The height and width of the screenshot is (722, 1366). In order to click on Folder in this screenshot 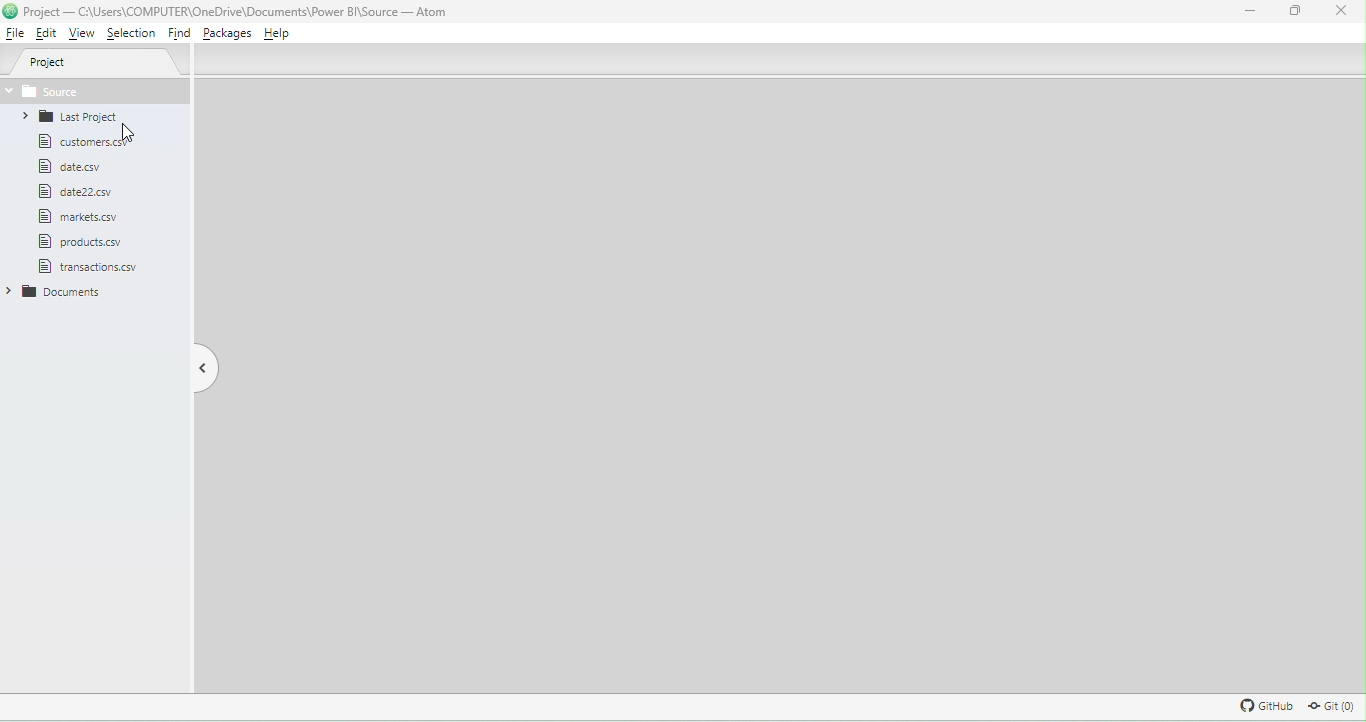, I will do `click(65, 118)`.